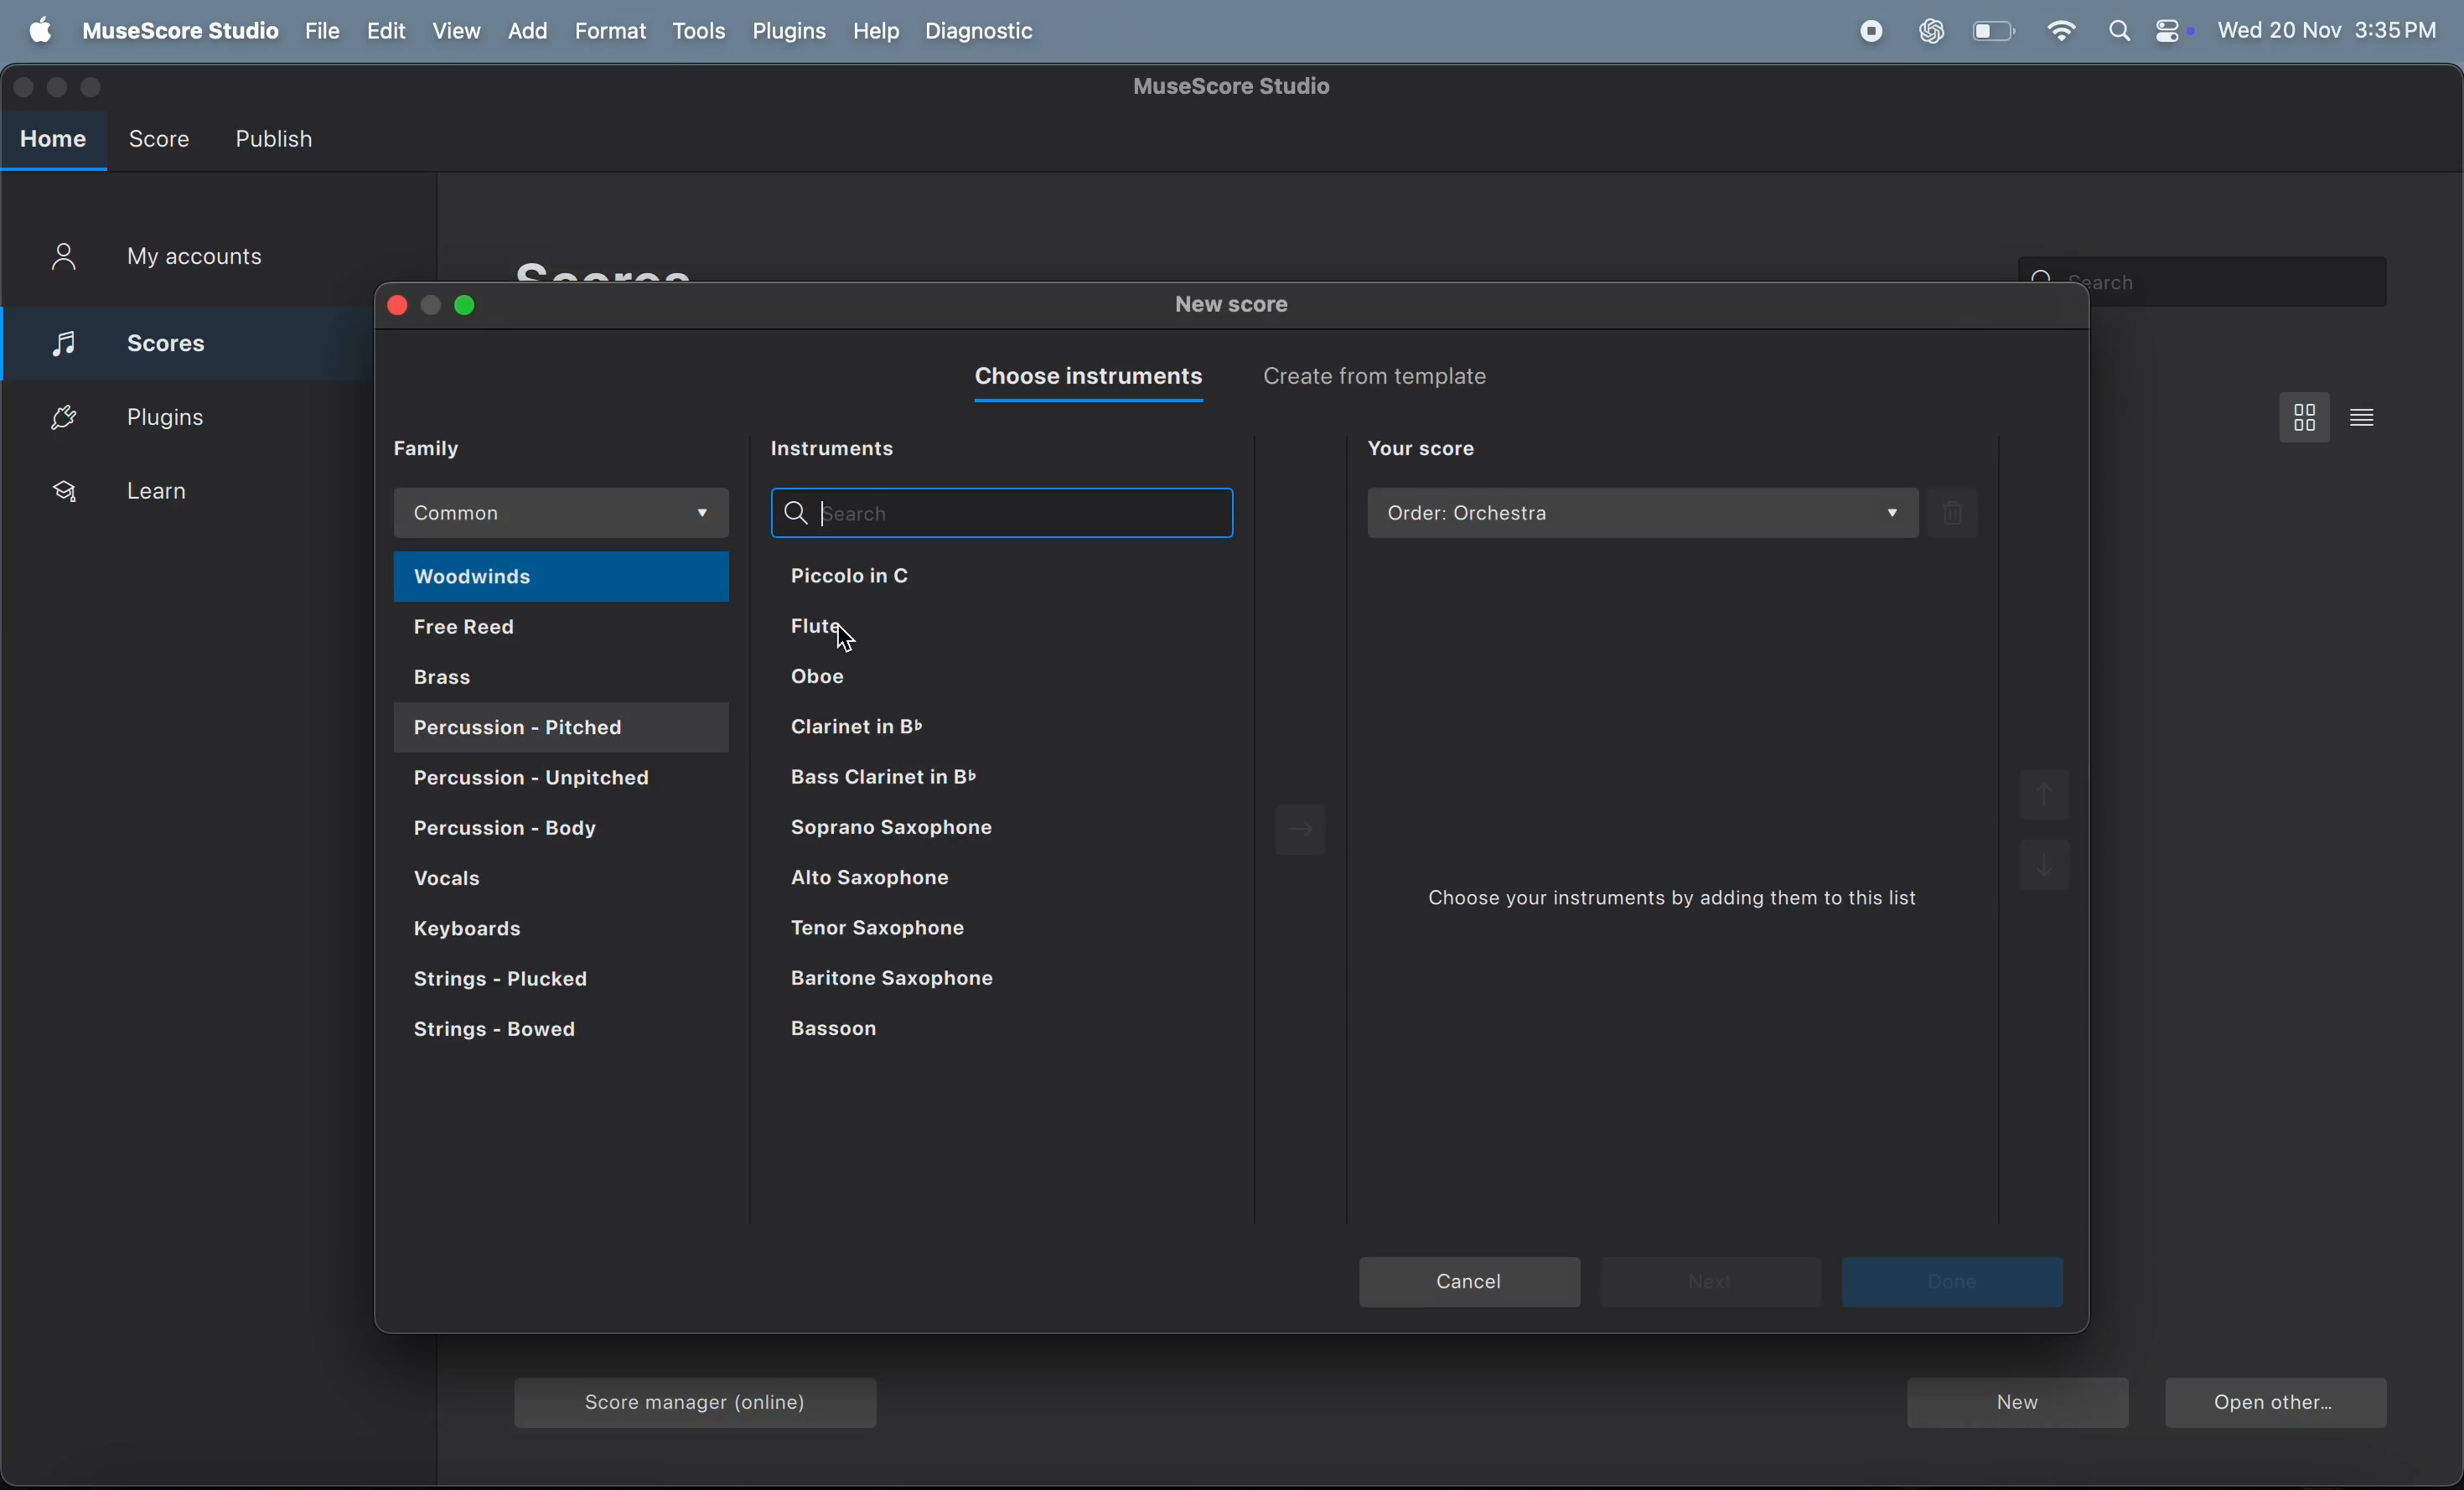  What do you see at coordinates (158, 134) in the screenshot?
I see `score` at bounding box center [158, 134].